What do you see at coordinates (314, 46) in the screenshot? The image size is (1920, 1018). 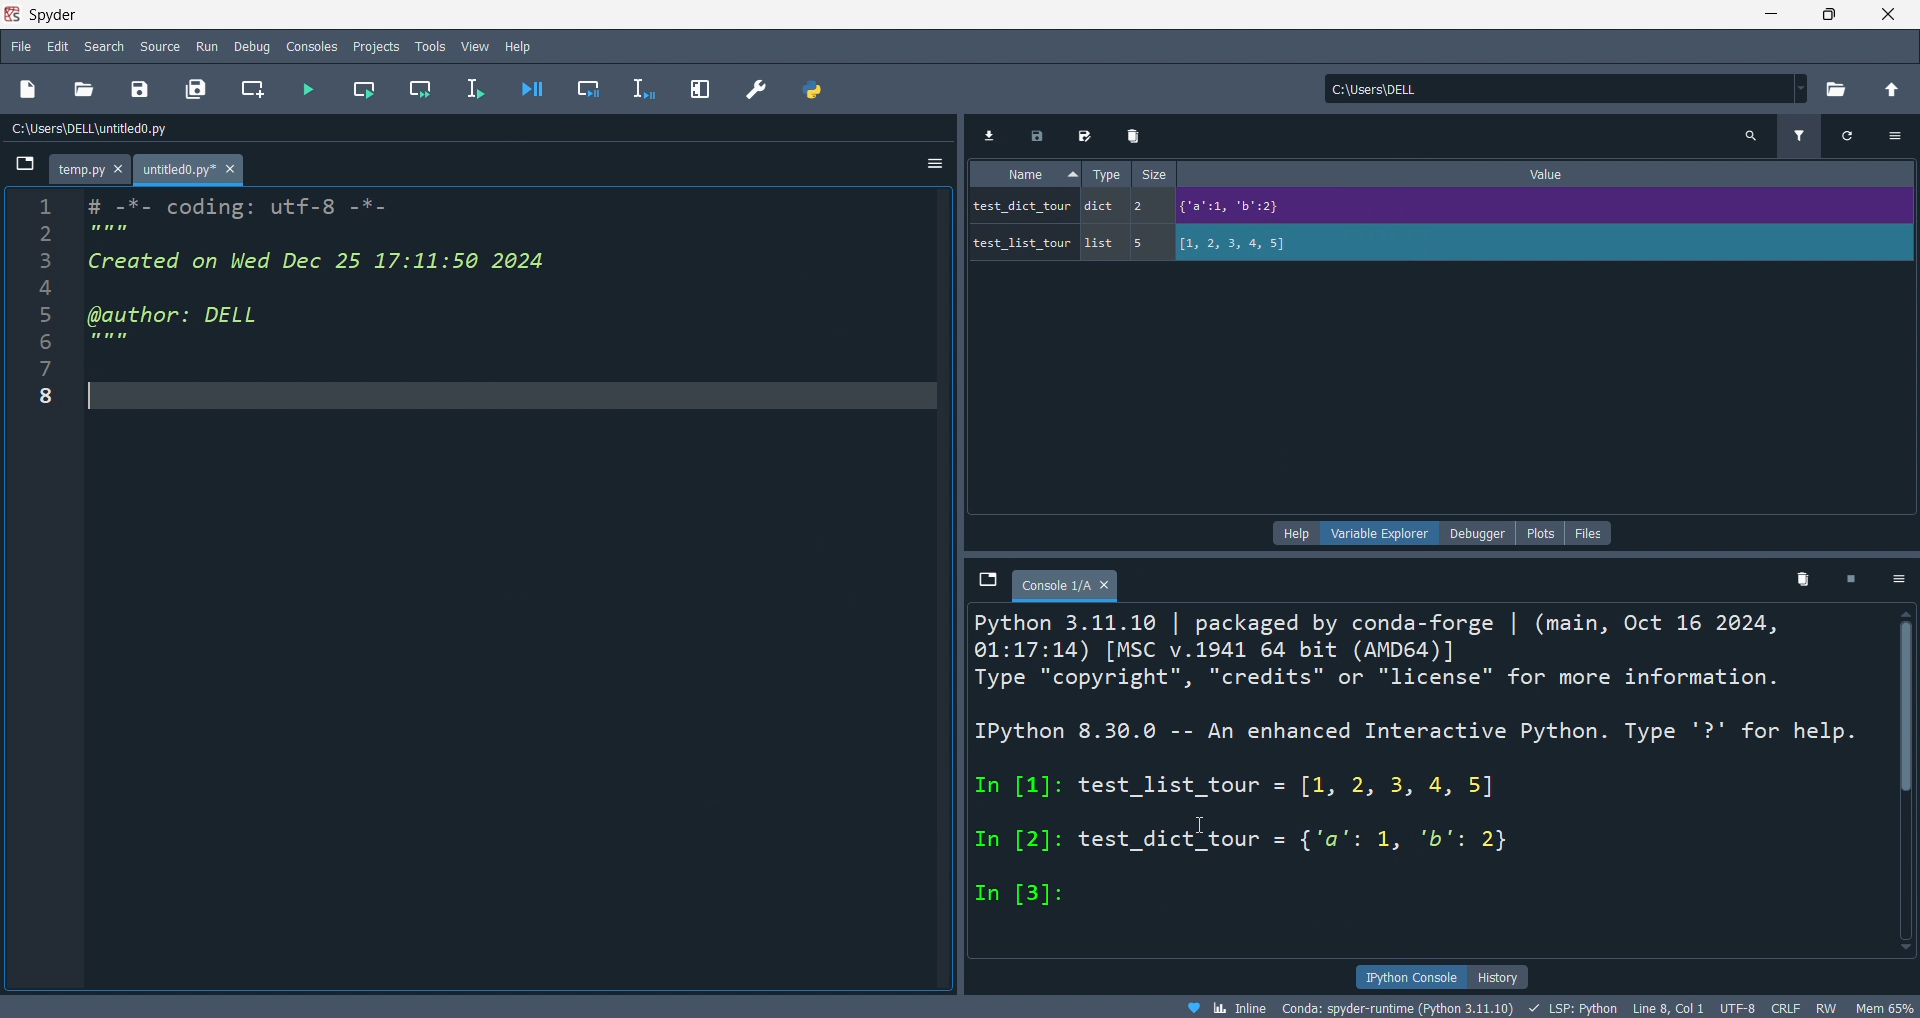 I see `consoles` at bounding box center [314, 46].